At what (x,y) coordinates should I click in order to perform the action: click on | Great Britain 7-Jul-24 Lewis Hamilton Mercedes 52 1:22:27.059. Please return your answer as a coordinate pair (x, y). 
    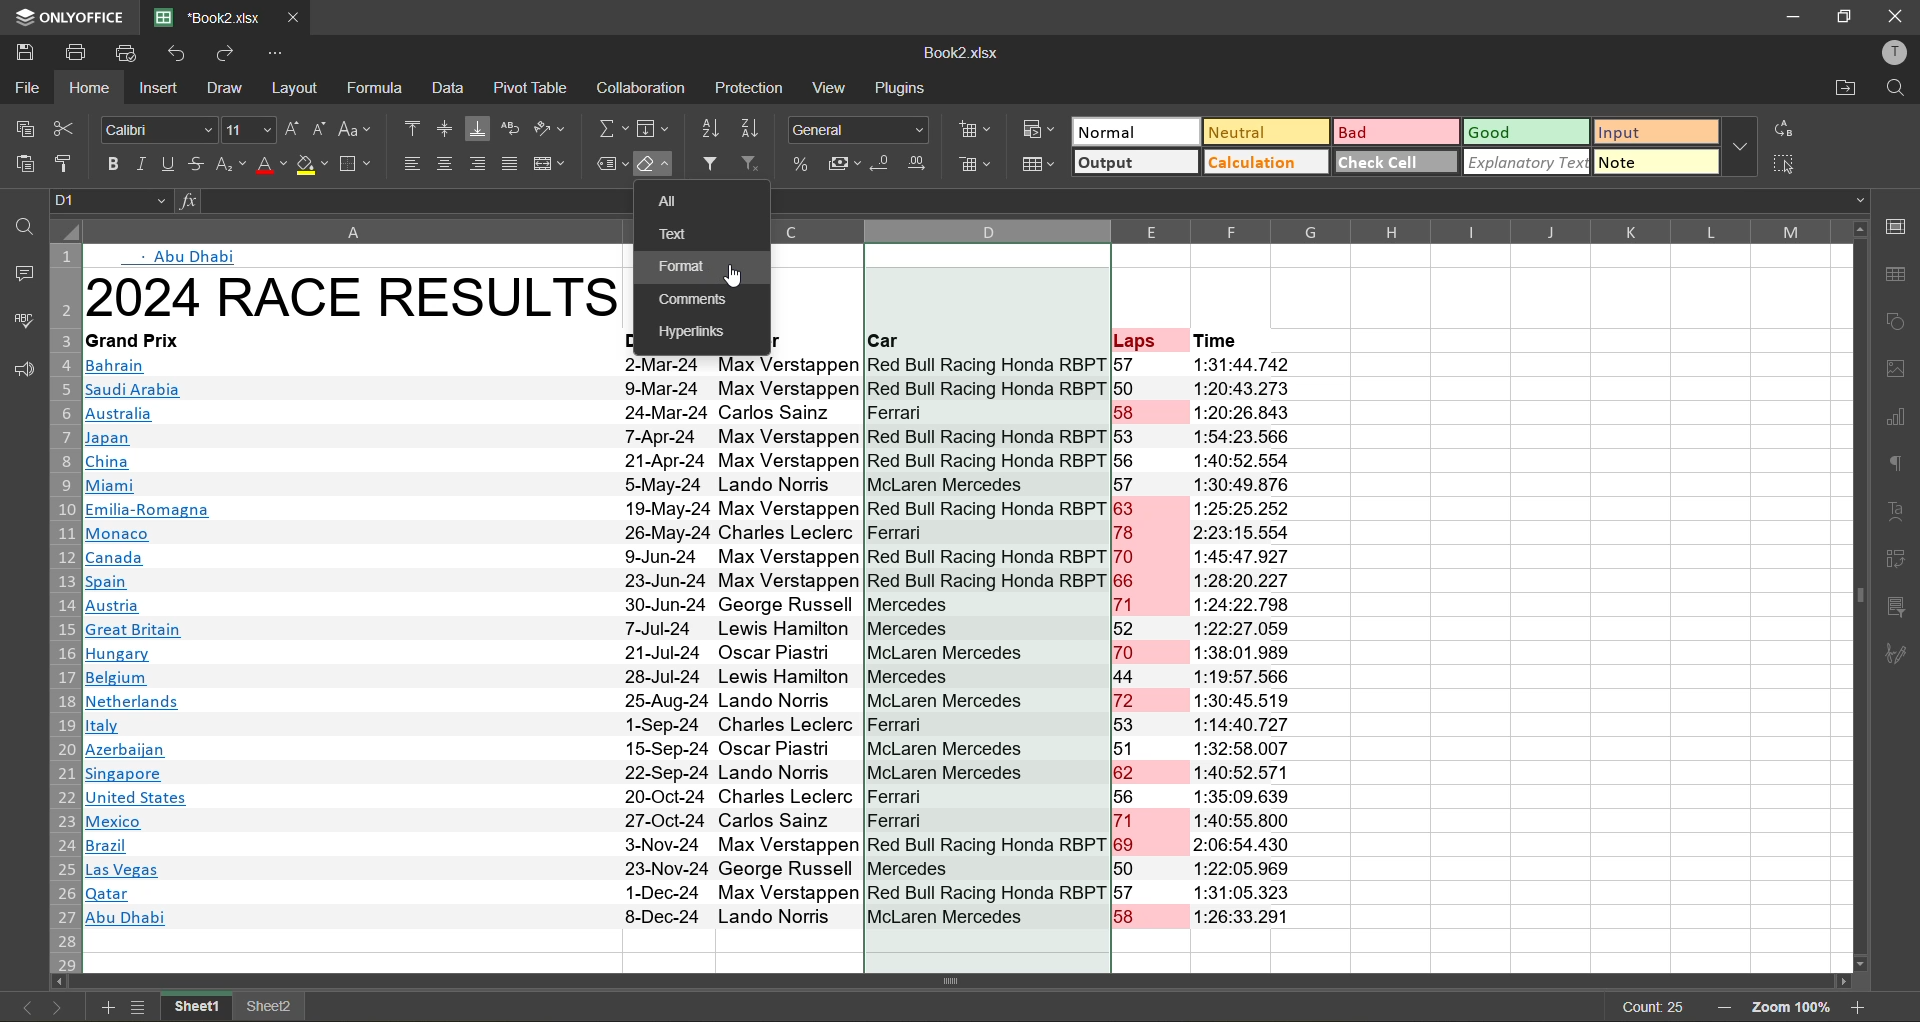
    Looking at the image, I should click on (694, 629).